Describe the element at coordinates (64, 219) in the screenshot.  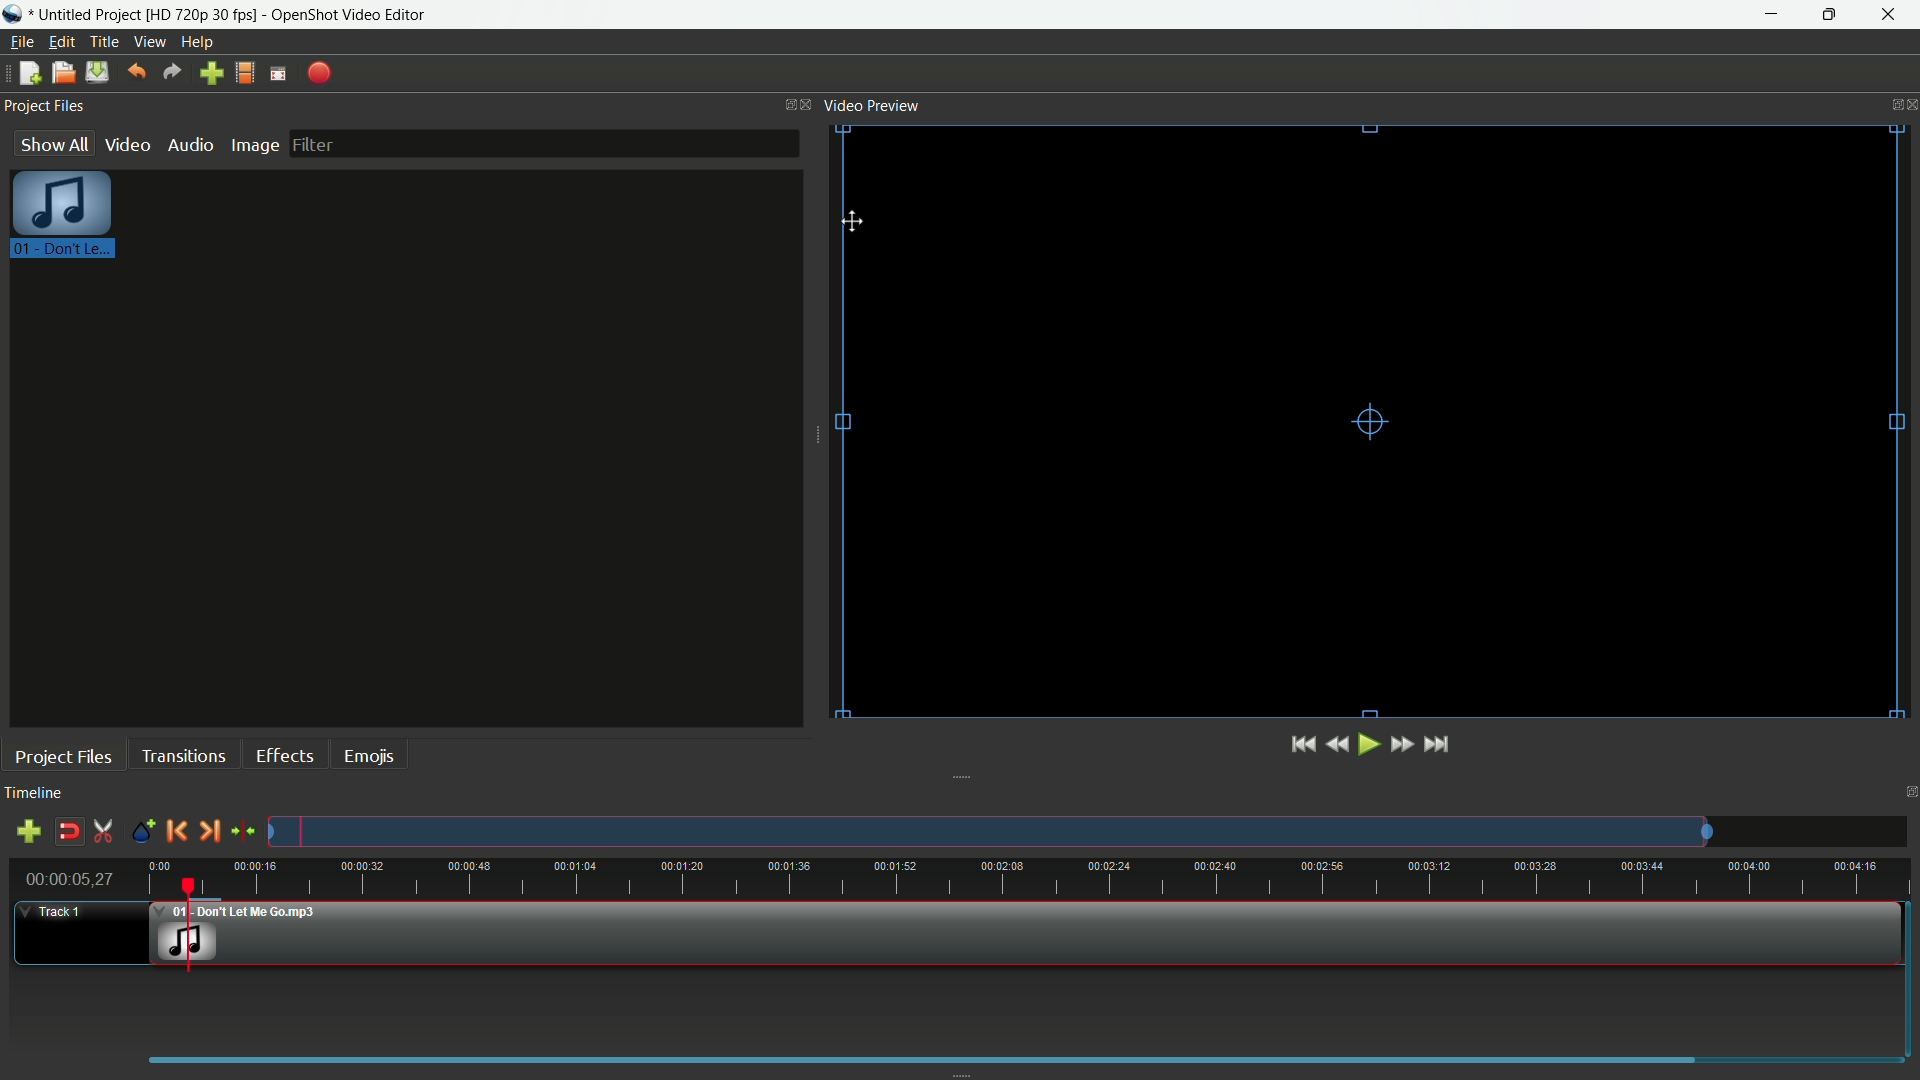
I see `project file` at that location.